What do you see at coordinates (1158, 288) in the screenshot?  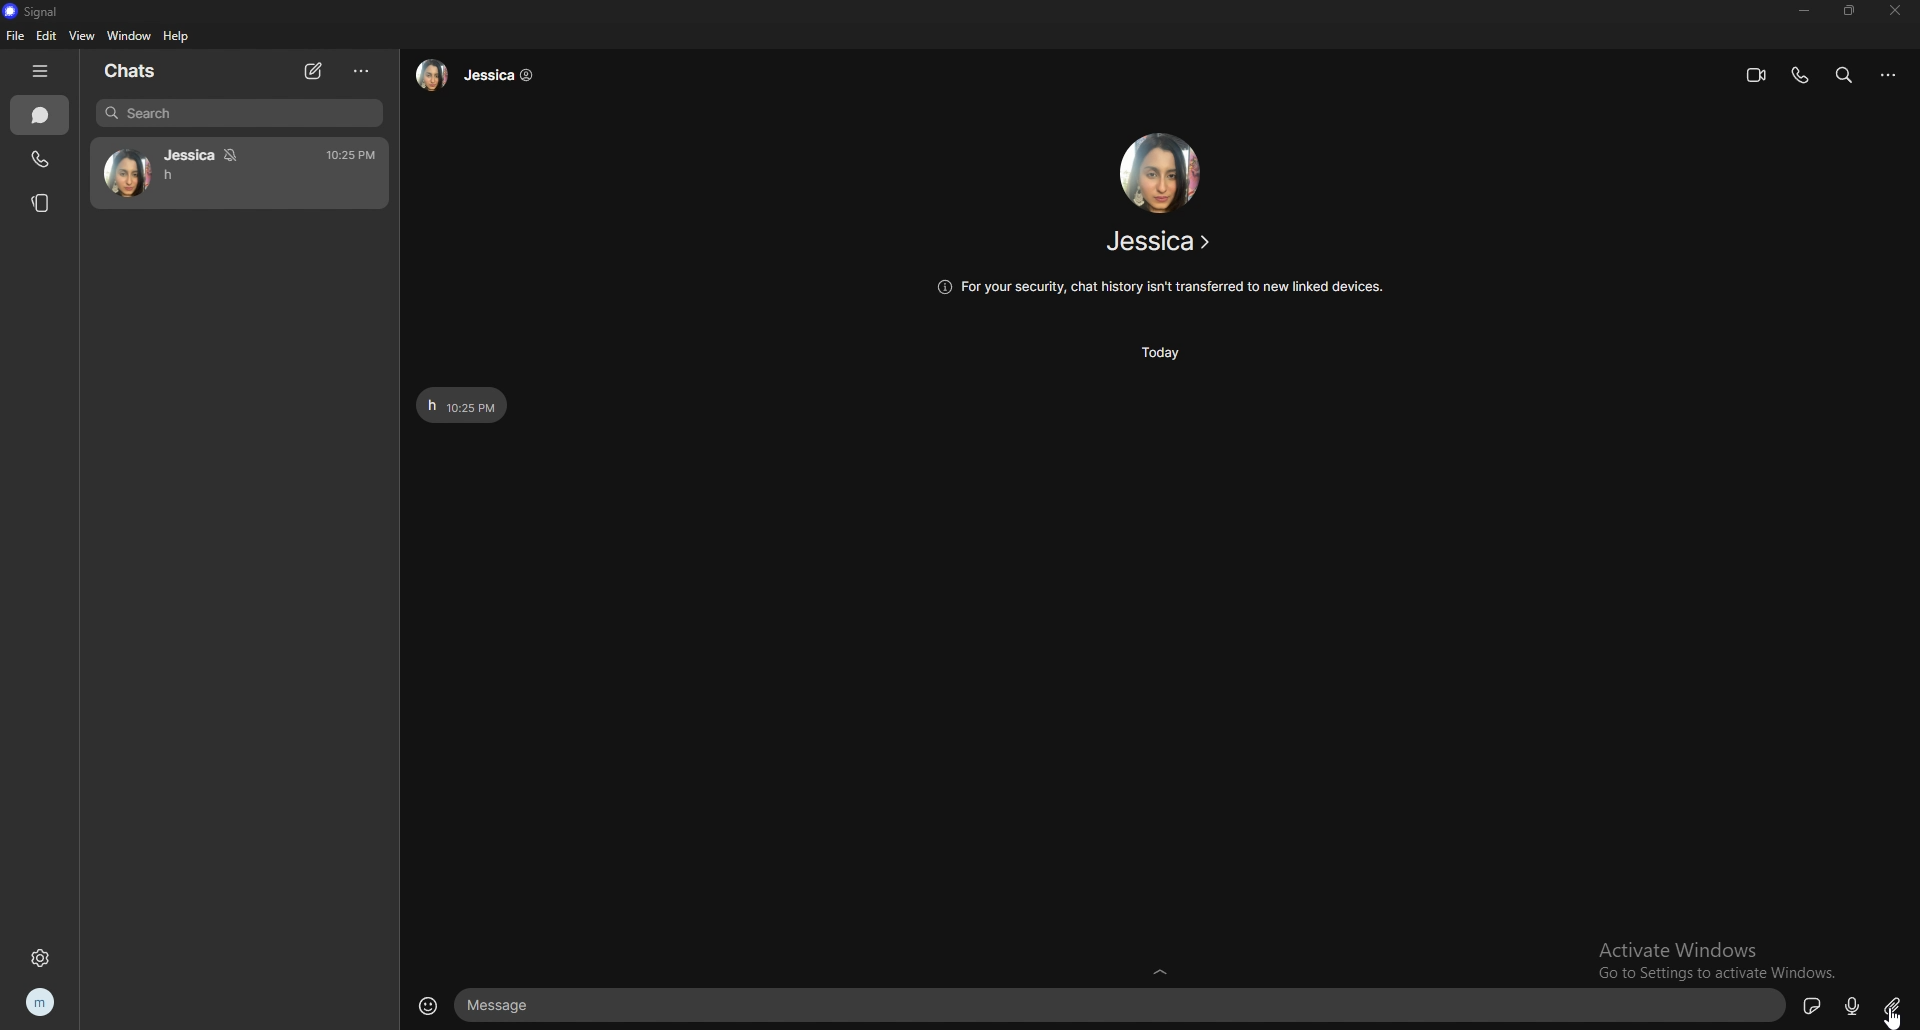 I see `info` at bounding box center [1158, 288].